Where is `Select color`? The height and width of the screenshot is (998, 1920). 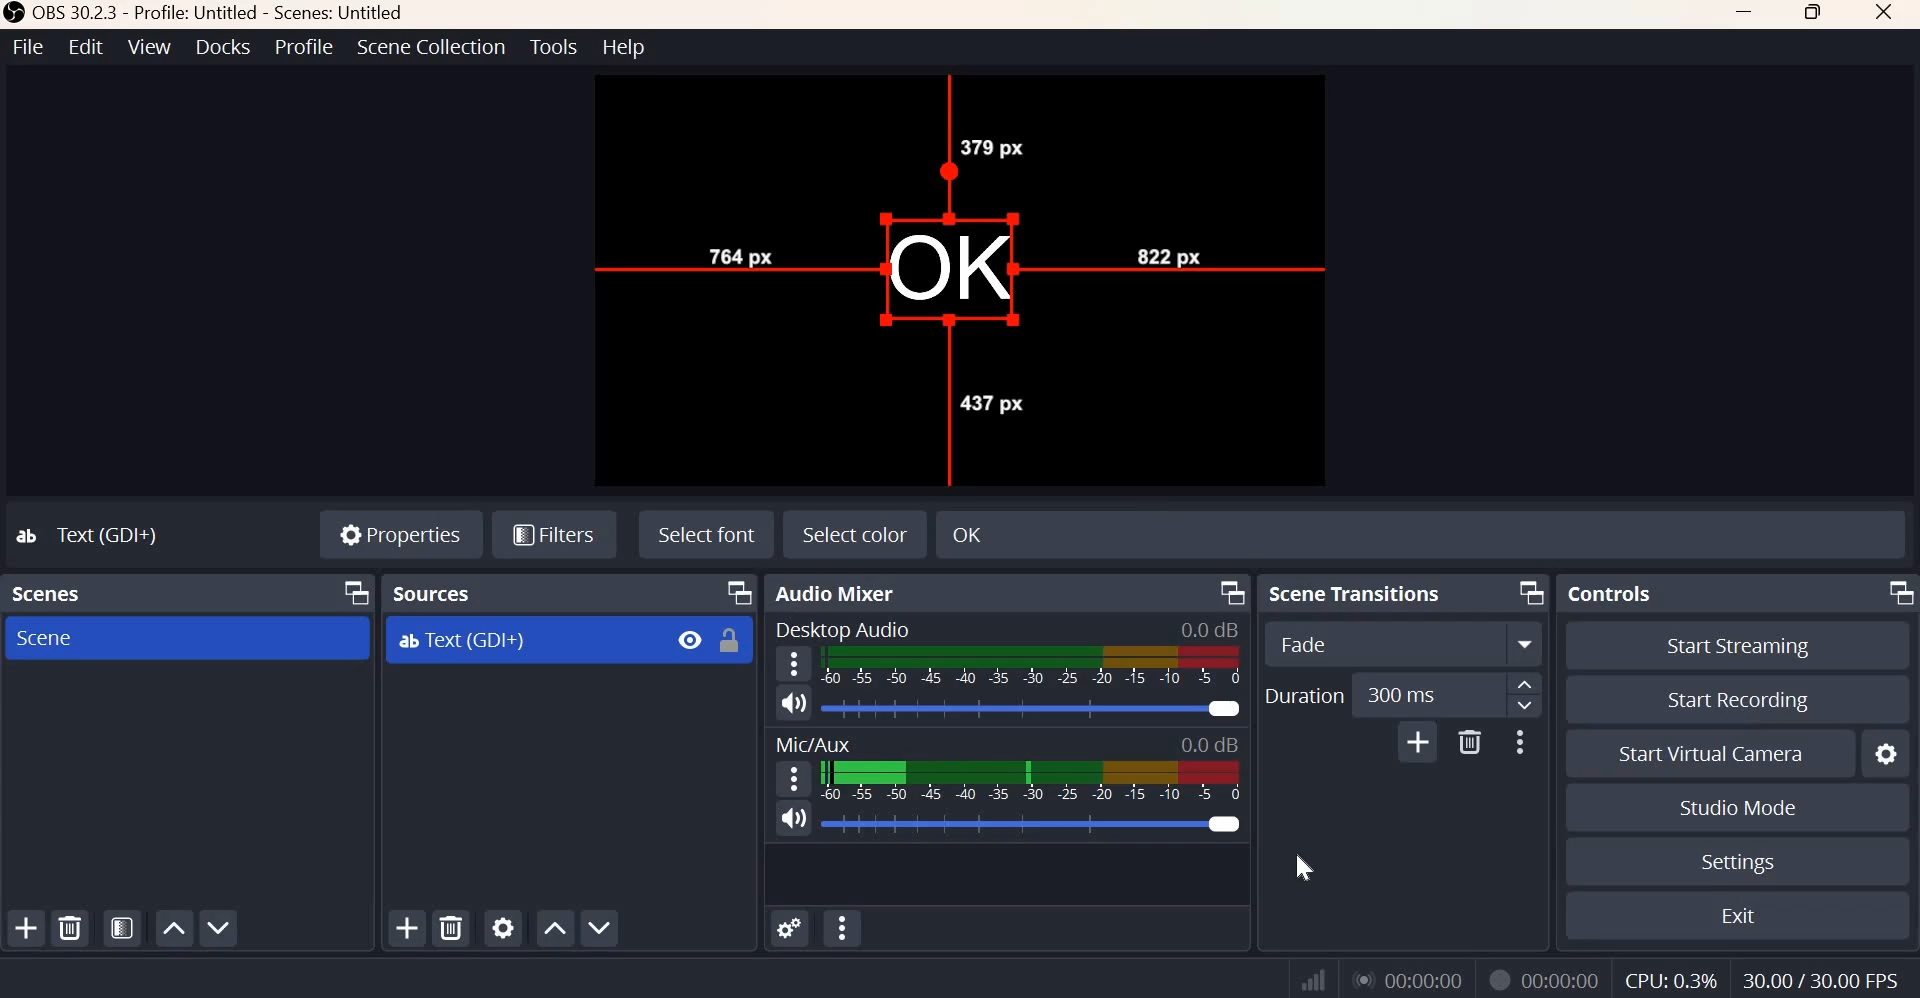 Select color is located at coordinates (853, 534).